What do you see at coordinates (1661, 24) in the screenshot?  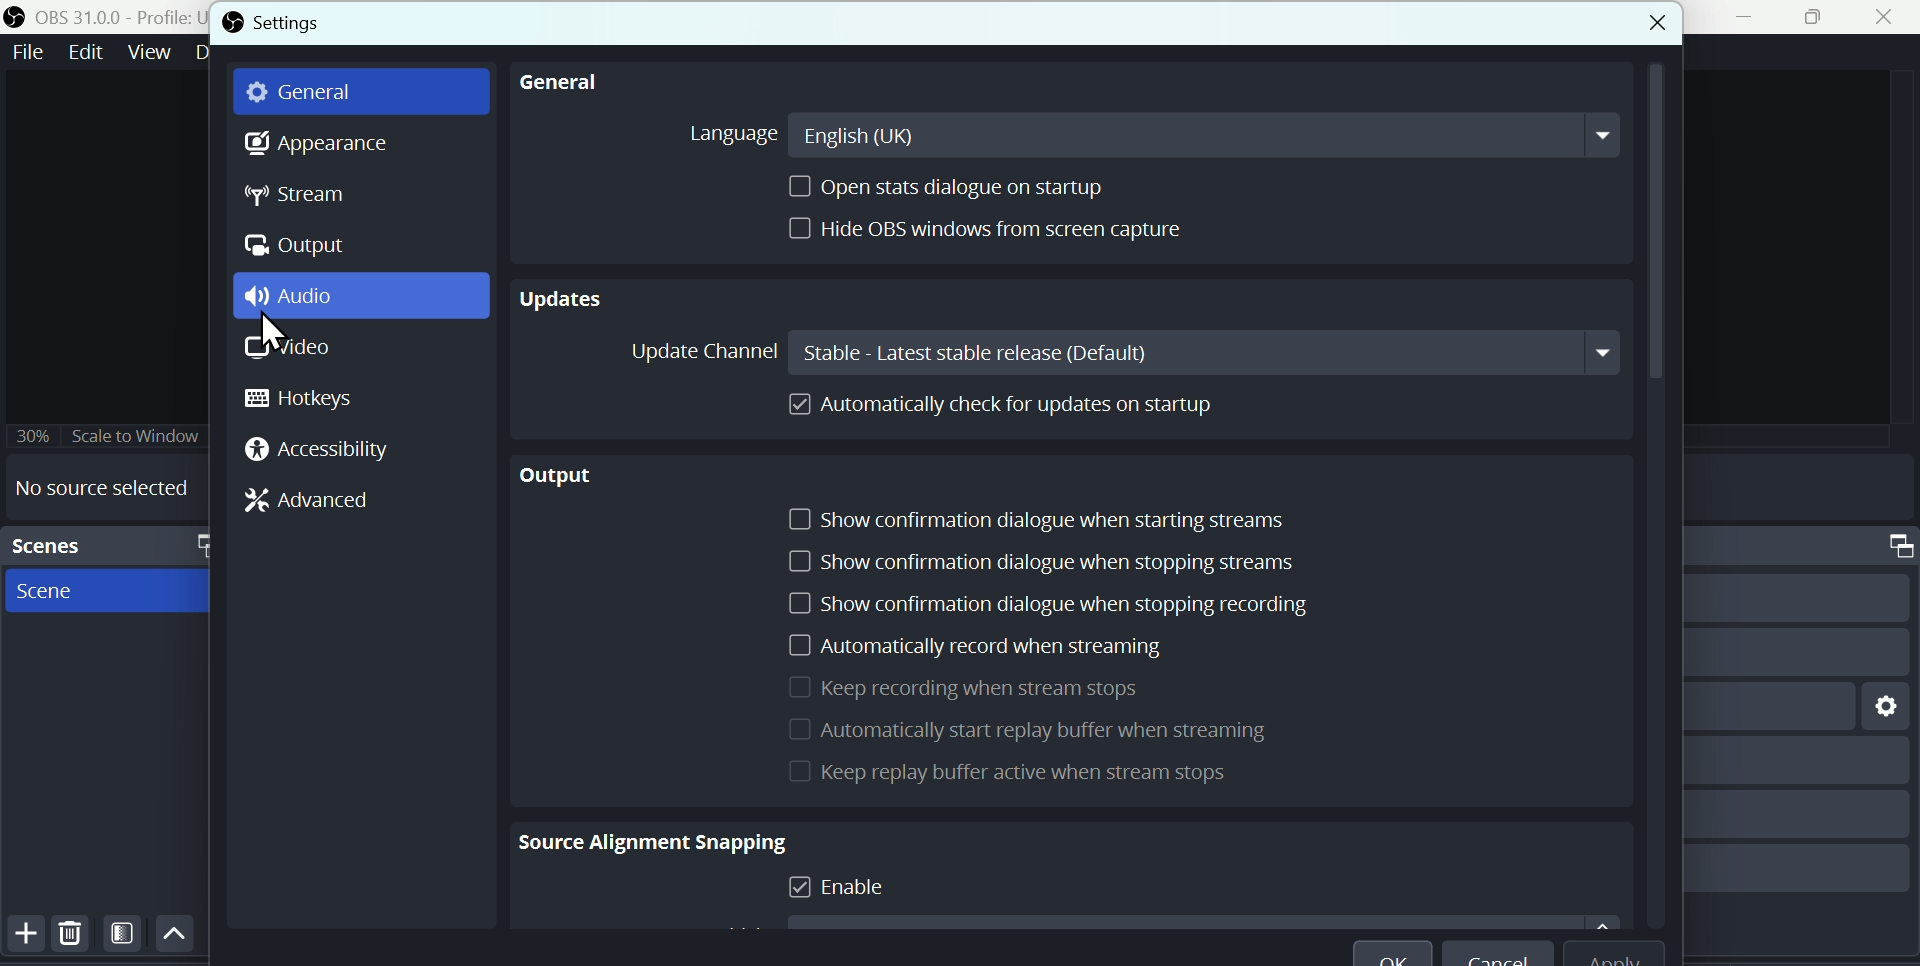 I see `` at bounding box center [1661, 24].